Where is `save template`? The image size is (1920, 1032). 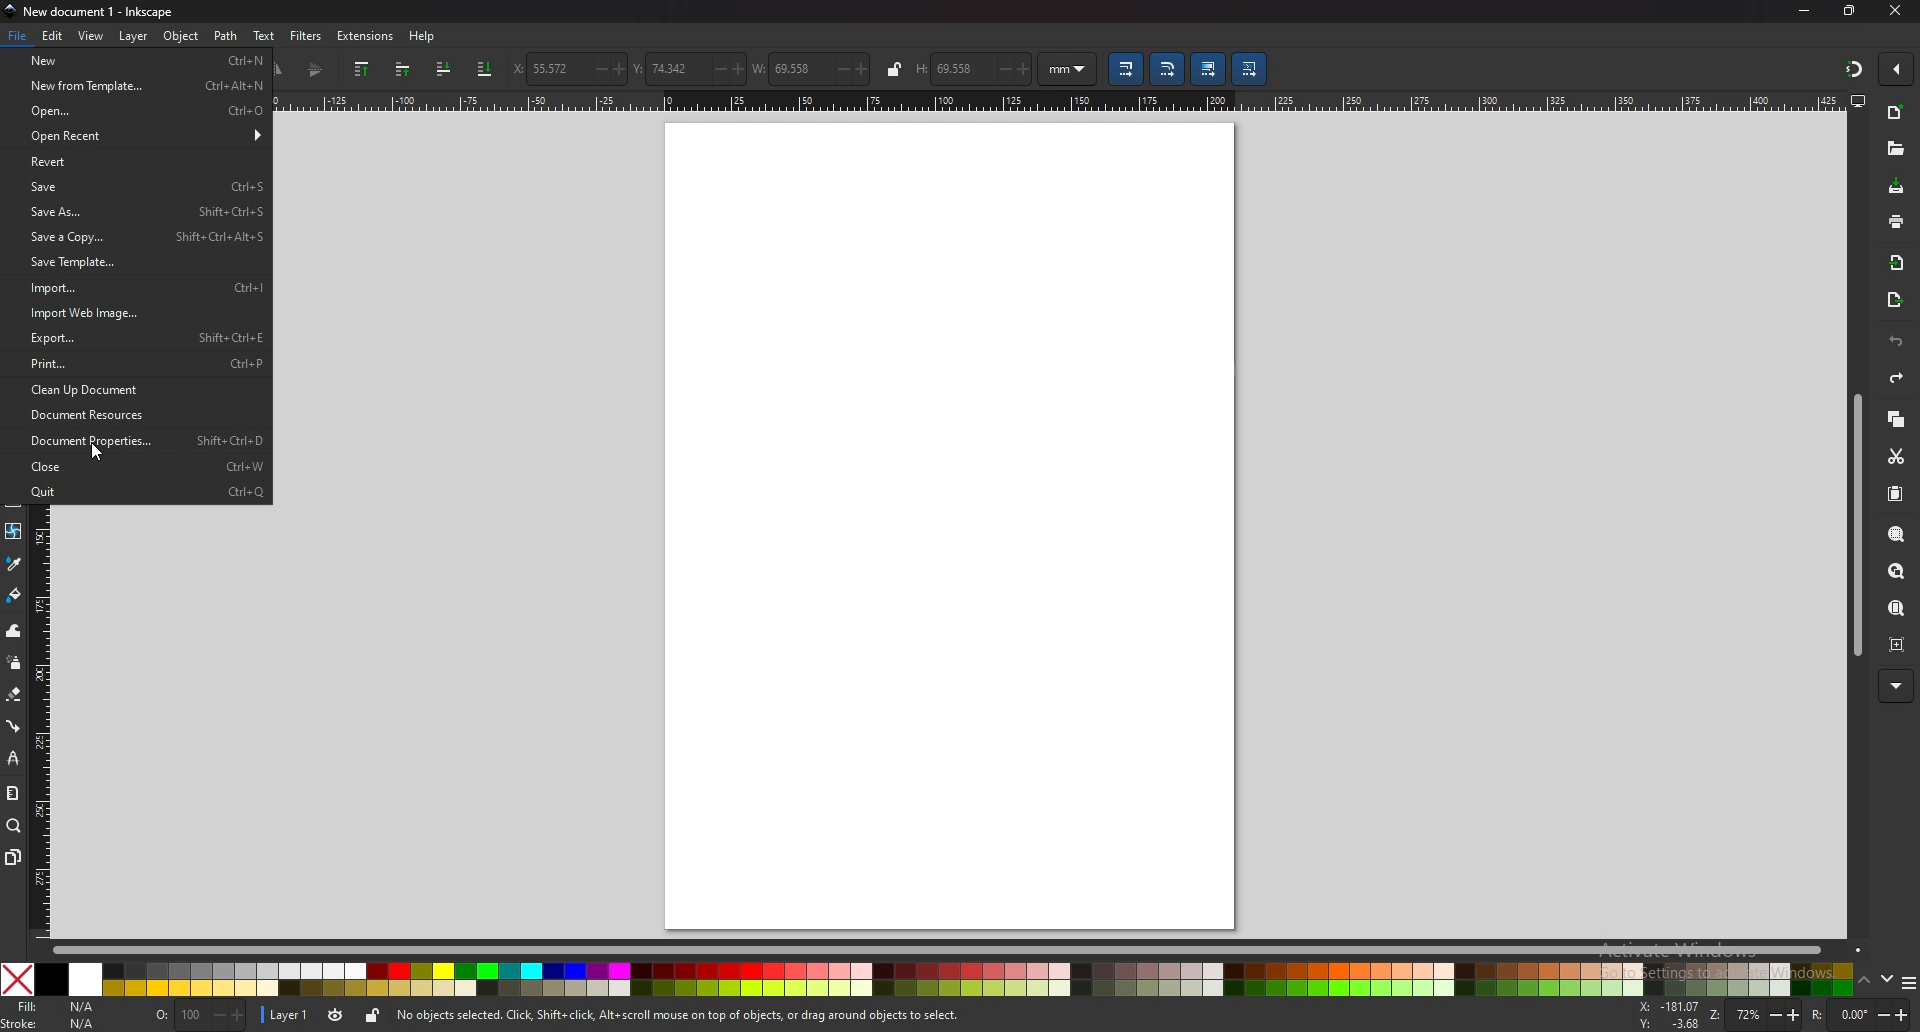 save template is located at coordinates (136, 263).